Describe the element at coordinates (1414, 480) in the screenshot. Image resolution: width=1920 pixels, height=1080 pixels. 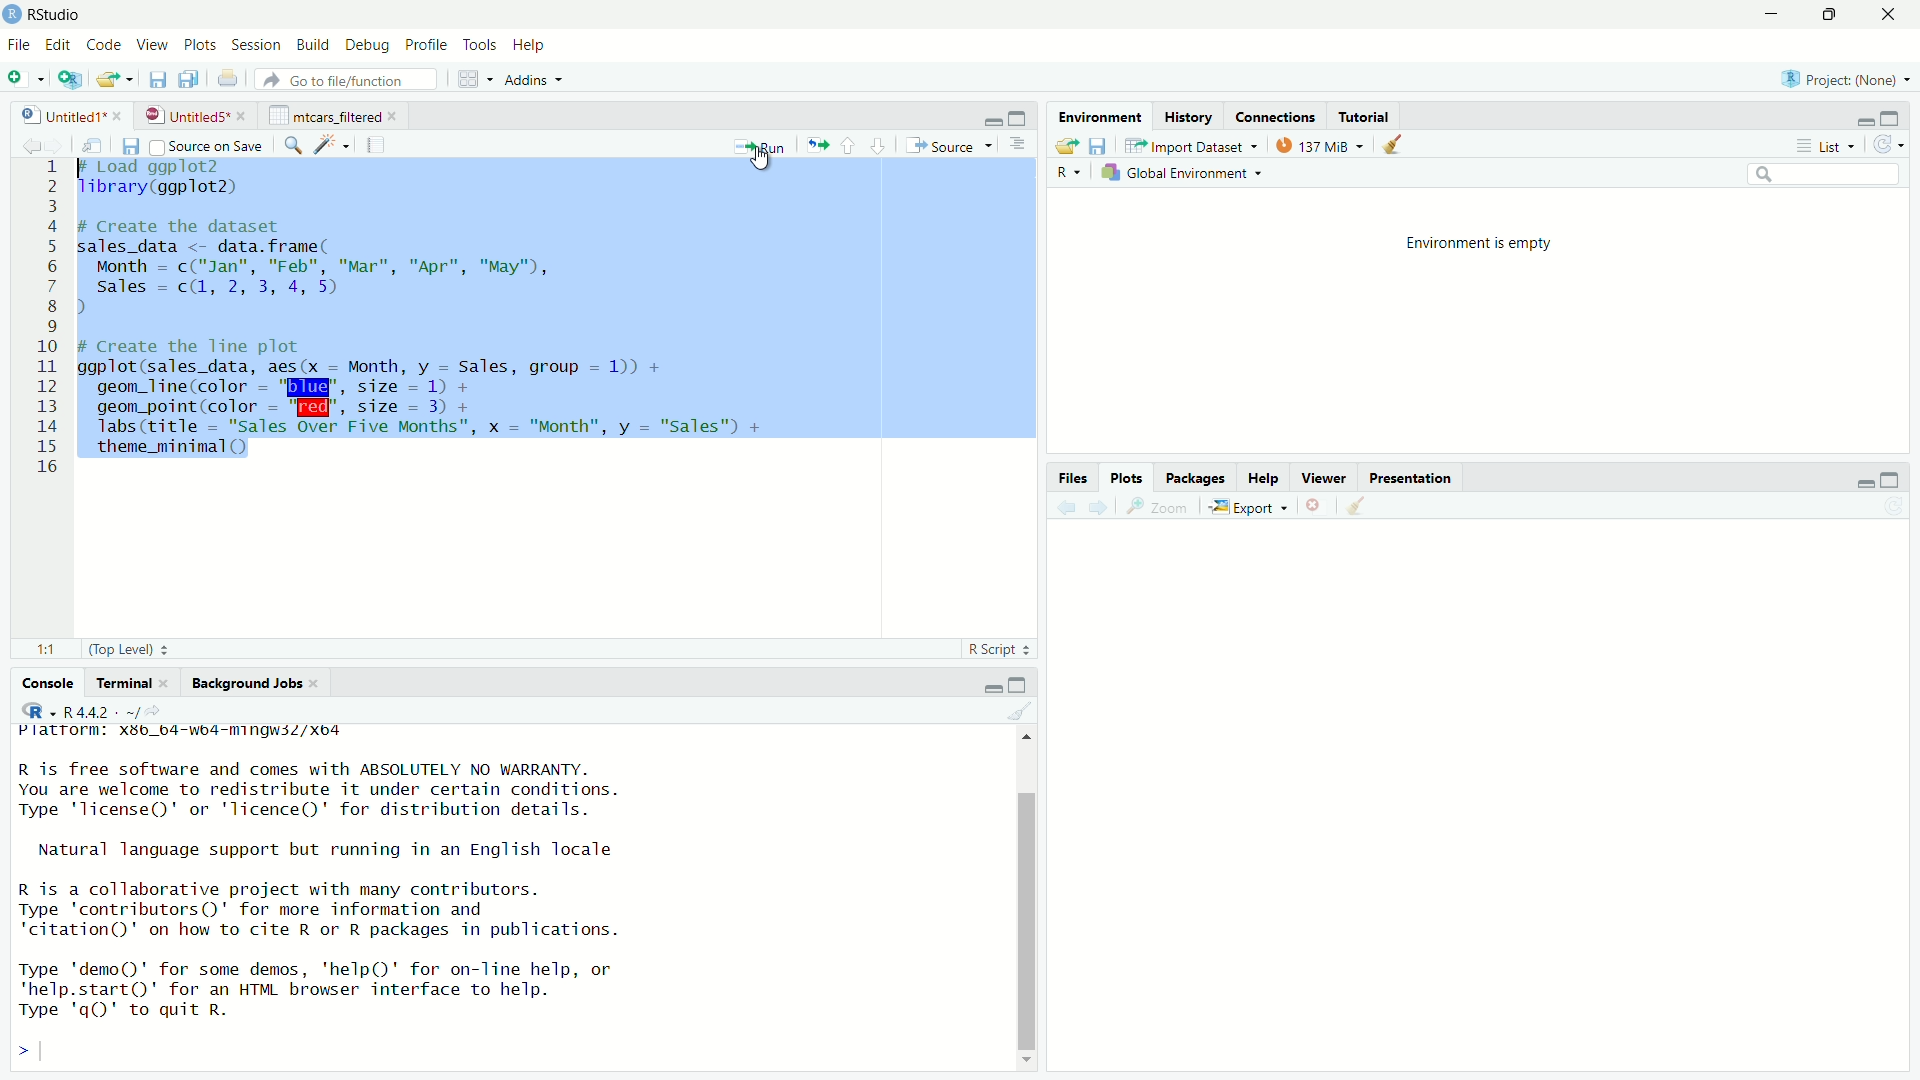
I see `presentation` at that location.